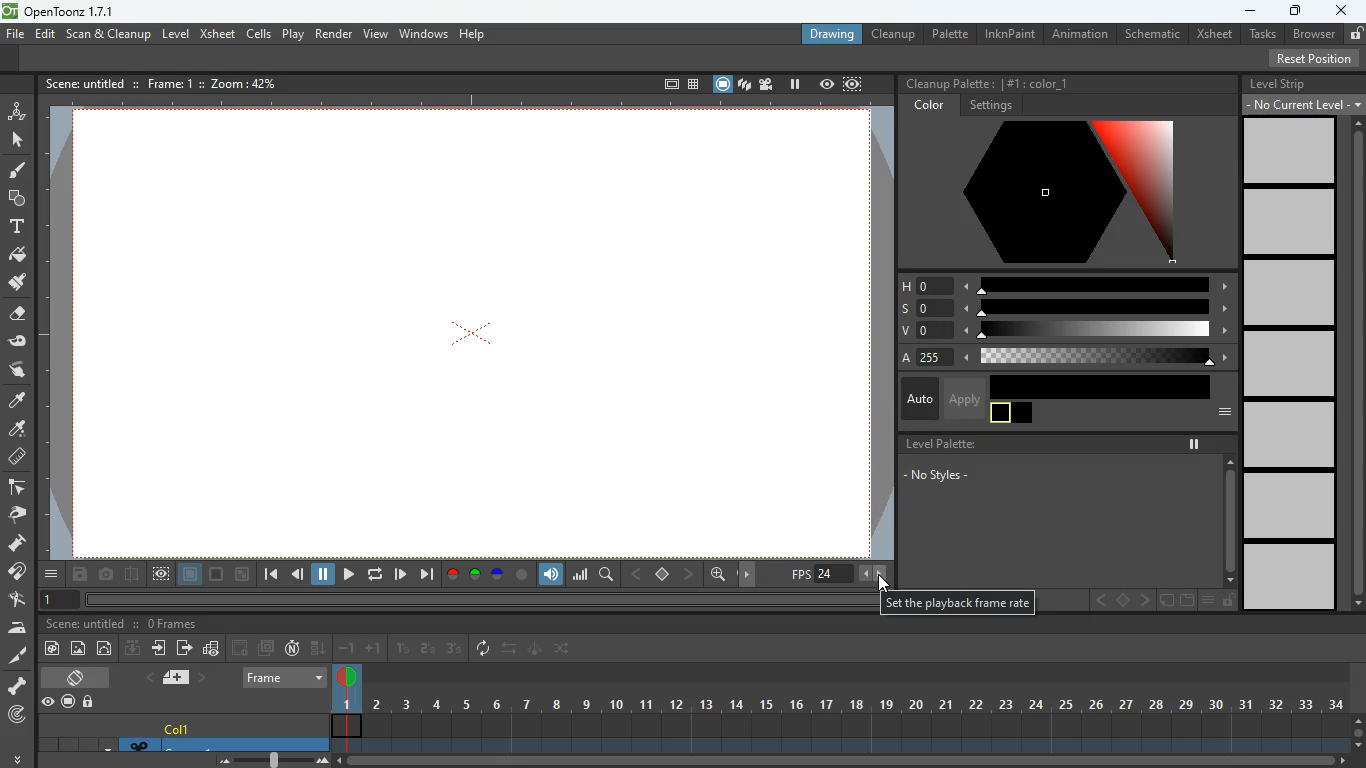  I want to click on more, so click(1217, 413).